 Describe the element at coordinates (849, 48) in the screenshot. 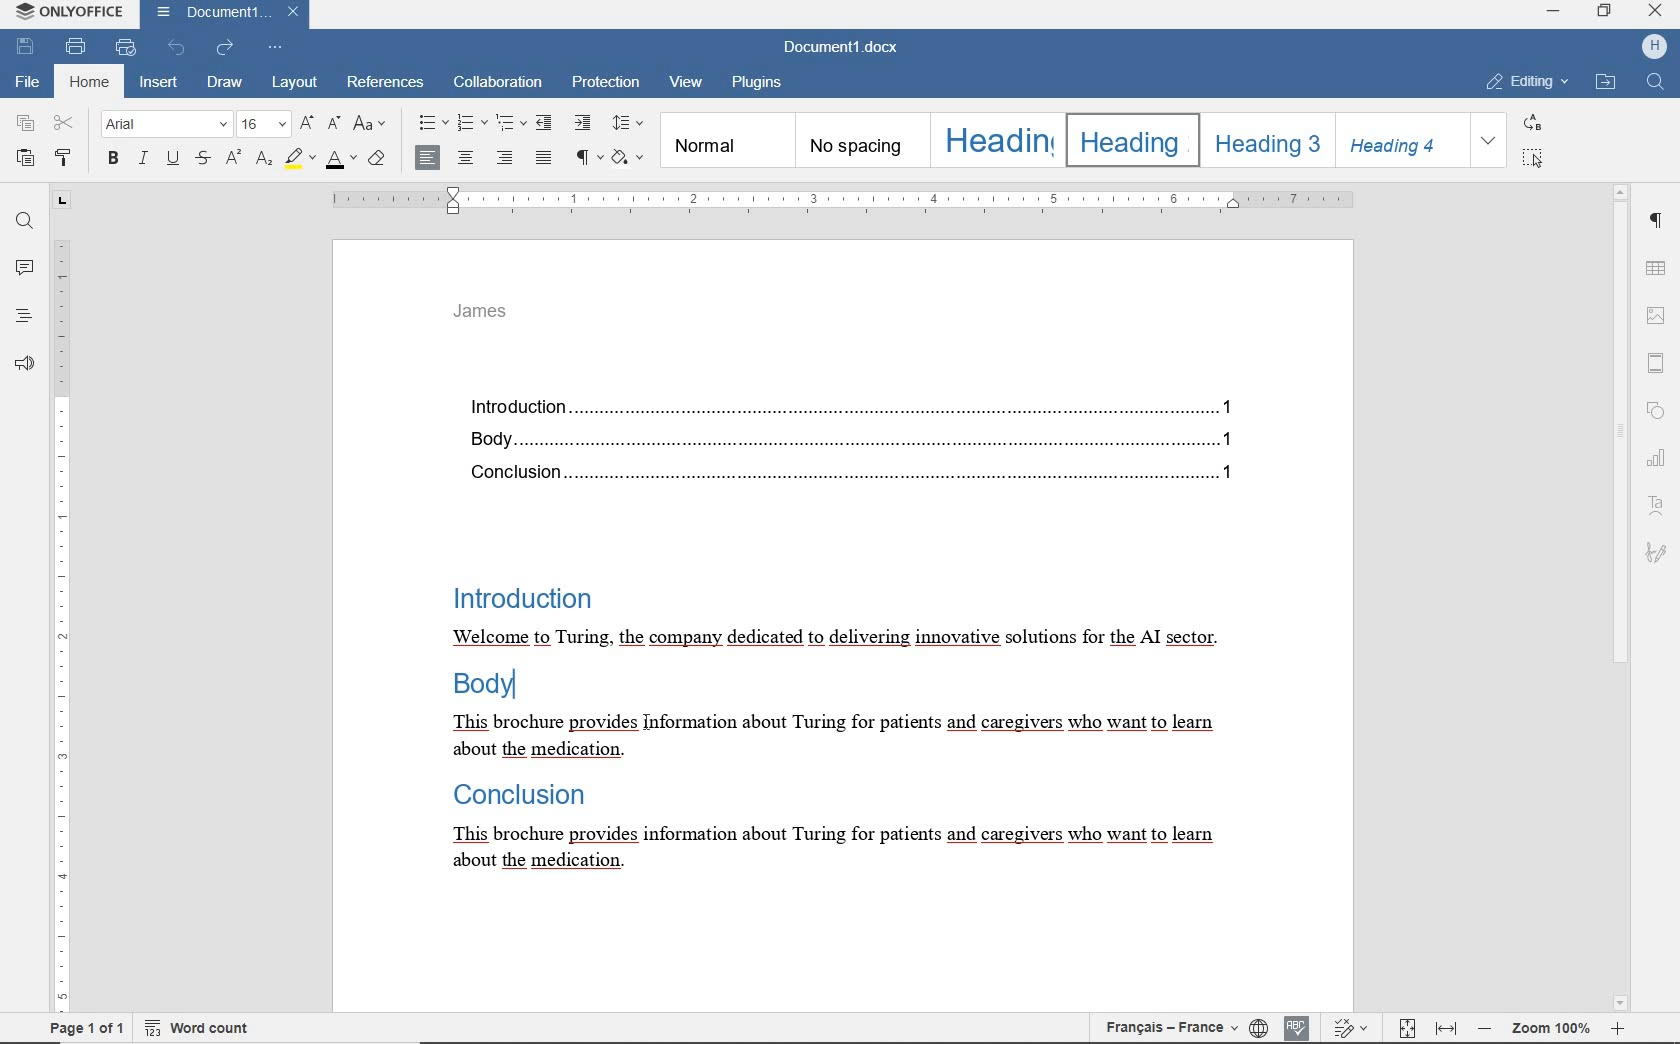

I see `DOCUMENT NAME` at that location.